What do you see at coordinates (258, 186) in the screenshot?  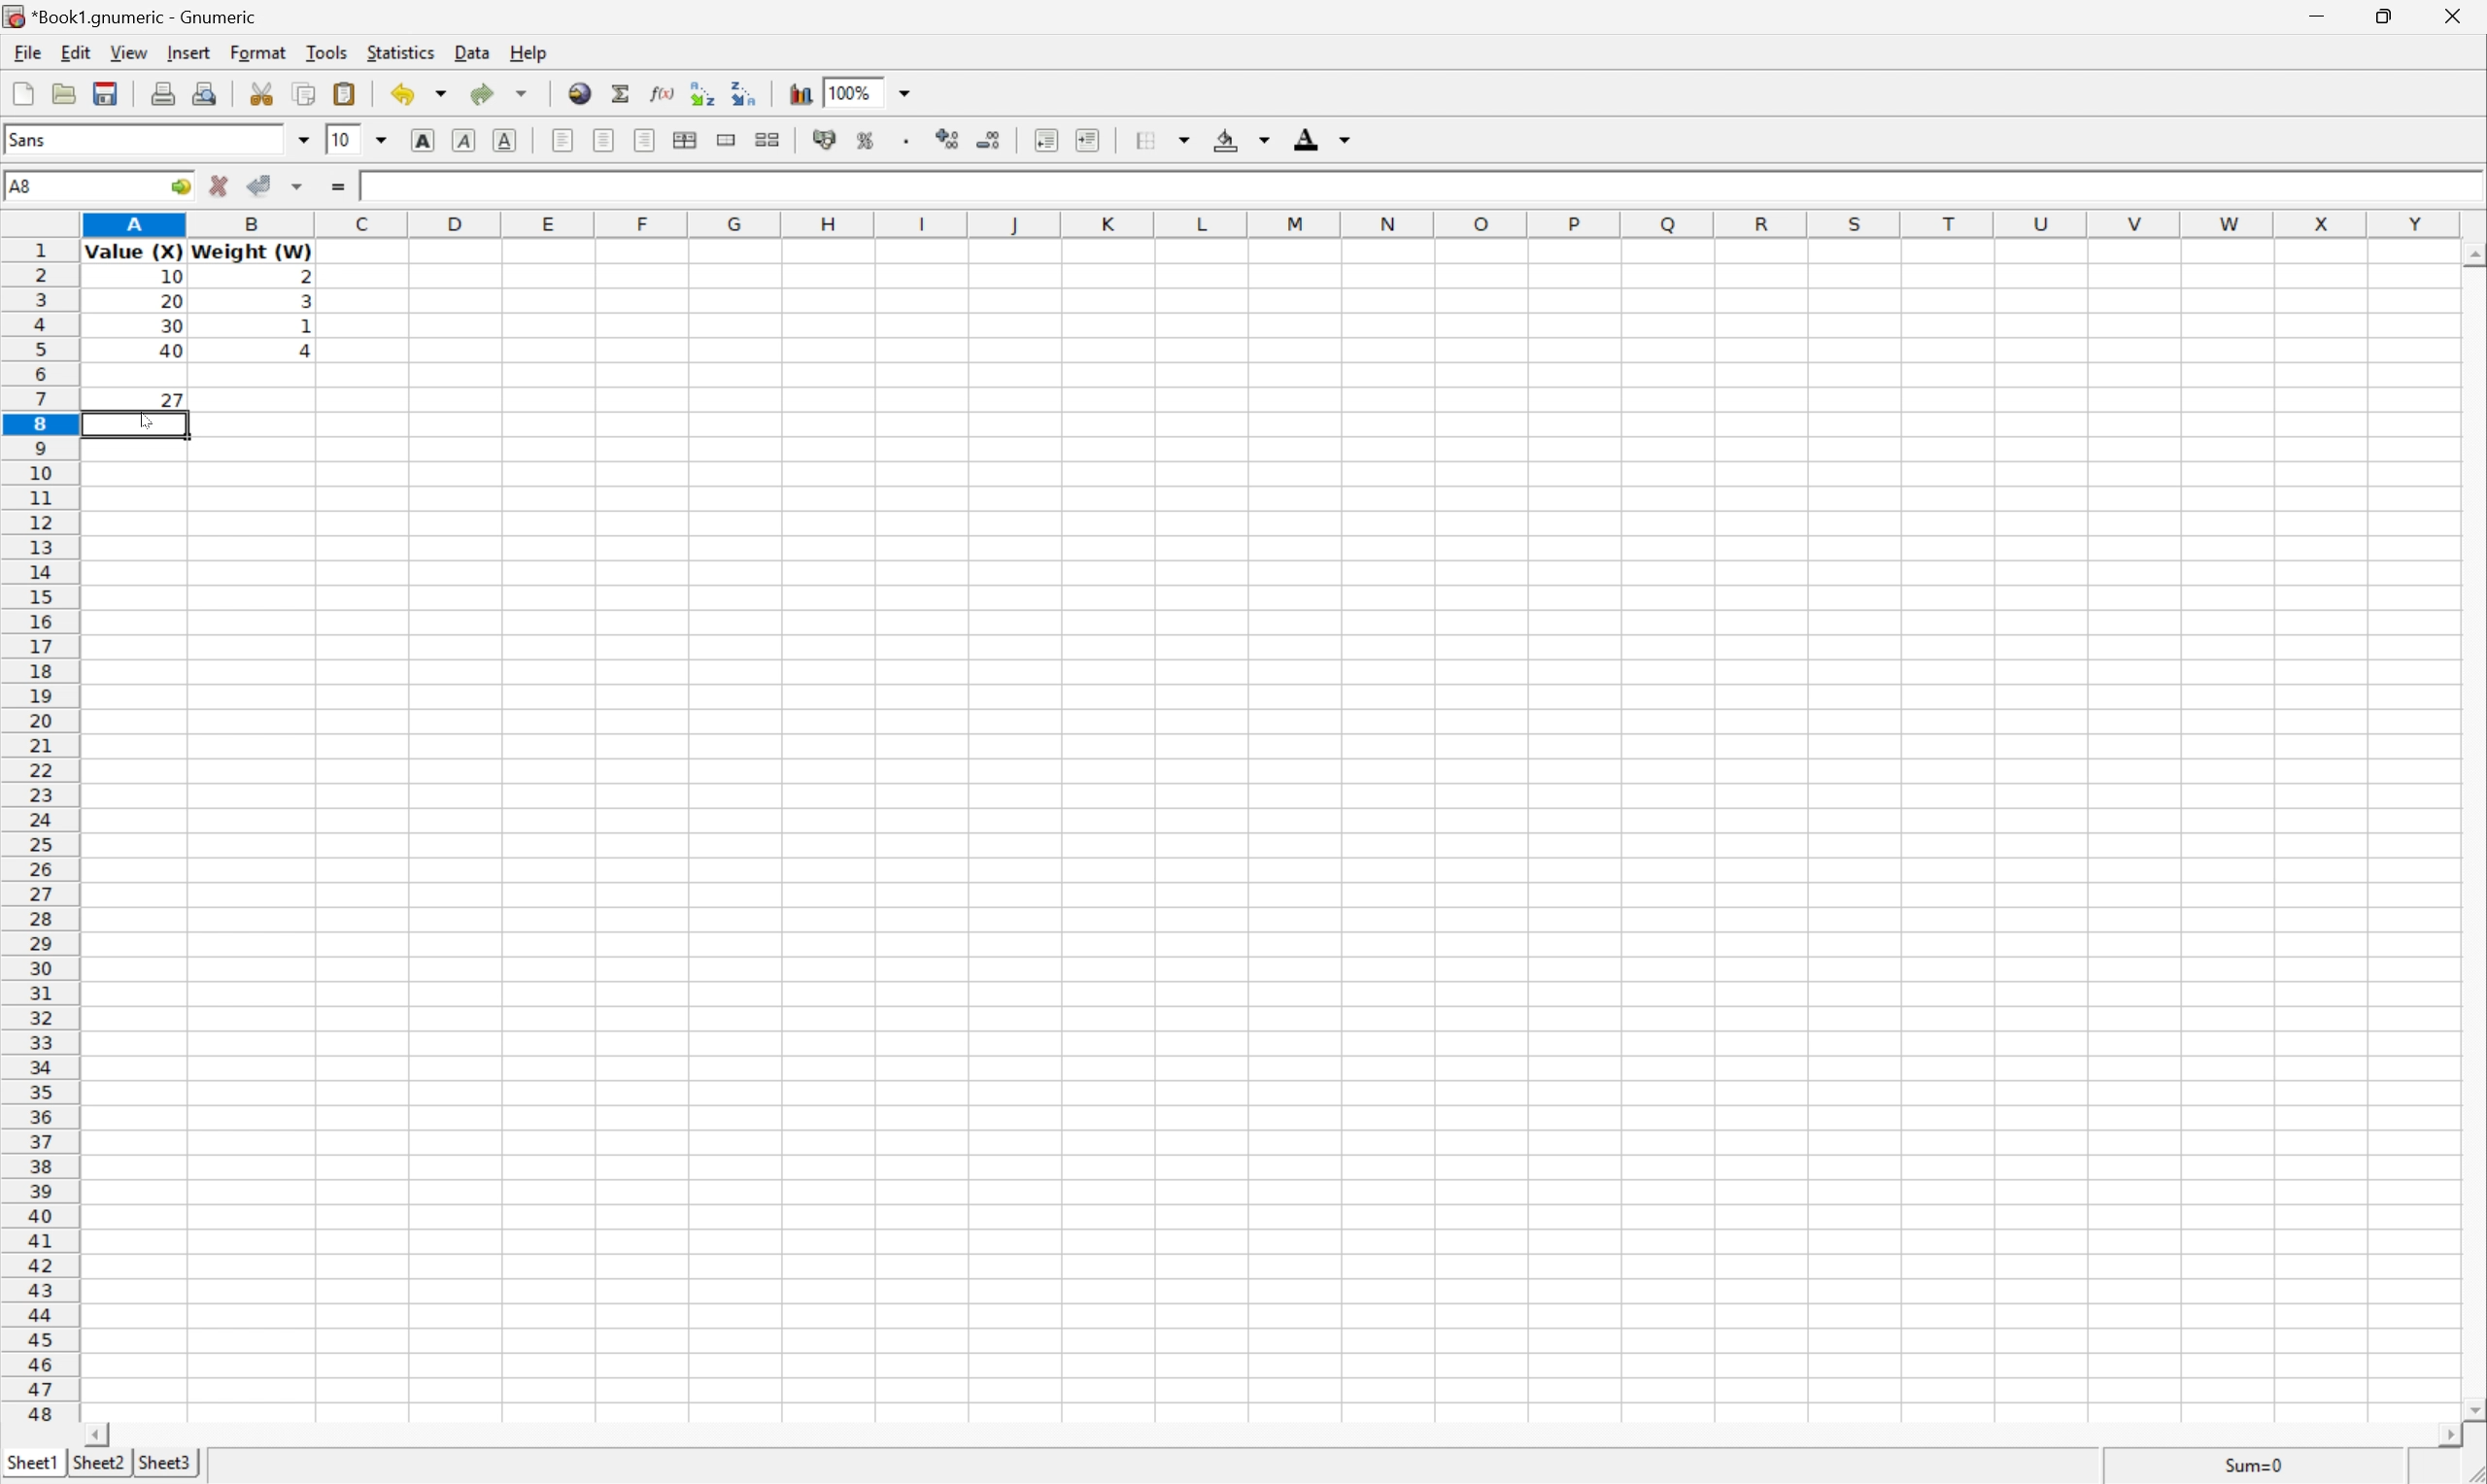 I see `Accept changes` at bounding box center [258, 186].